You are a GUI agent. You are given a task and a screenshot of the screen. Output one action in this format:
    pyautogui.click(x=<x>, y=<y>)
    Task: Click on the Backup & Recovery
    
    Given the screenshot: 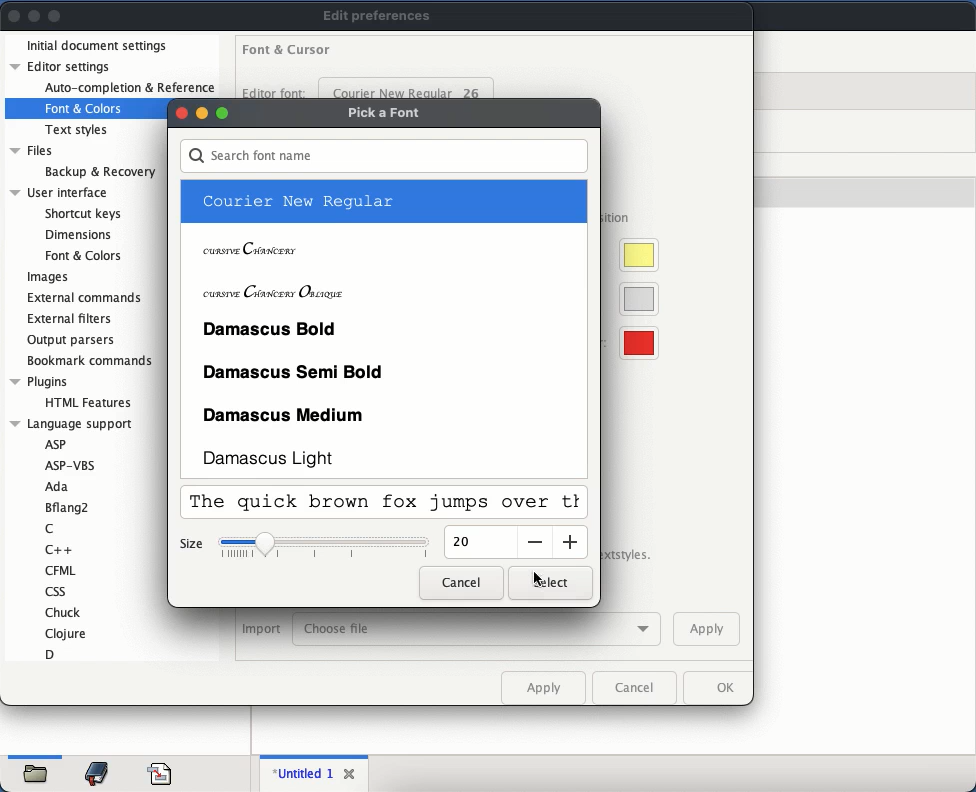 What is the action you would take?
    pyautogui.click(x=99, y=171)
    